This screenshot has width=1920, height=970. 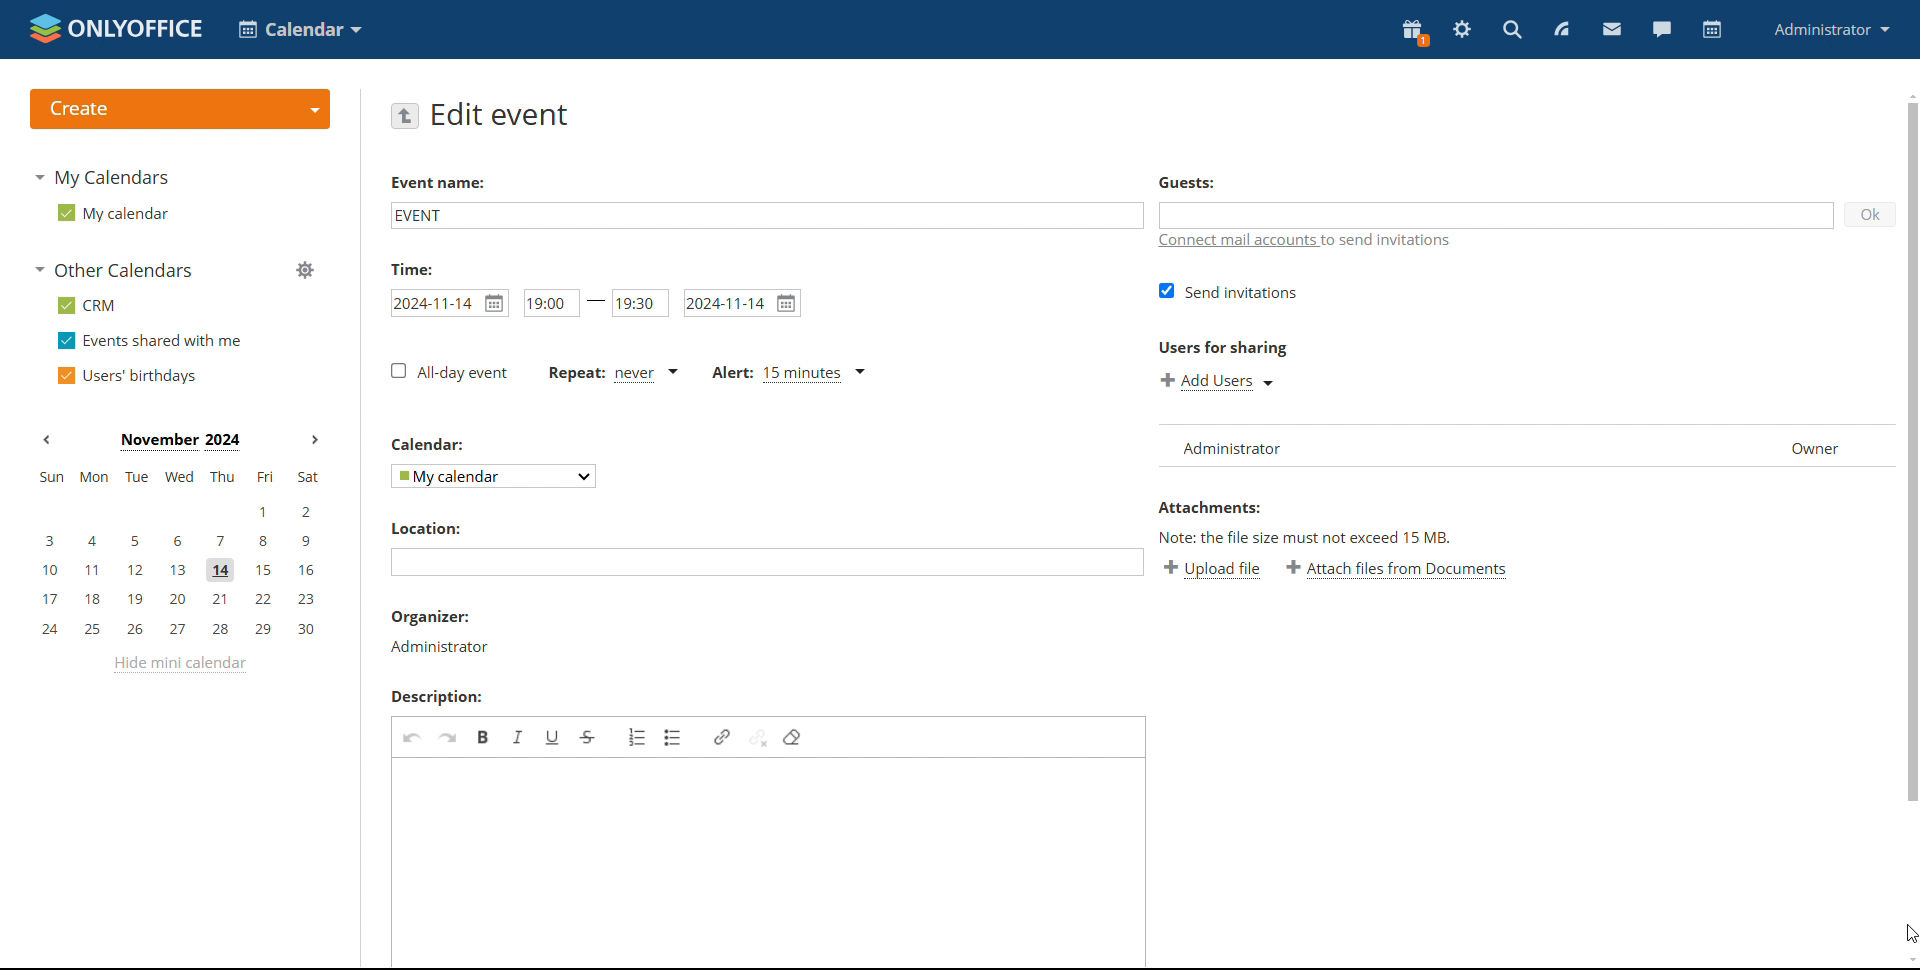 What do you see at coordinates (1908, 960) in the screenshot?
I see `scroll down` at bounding box center [1908, 960].